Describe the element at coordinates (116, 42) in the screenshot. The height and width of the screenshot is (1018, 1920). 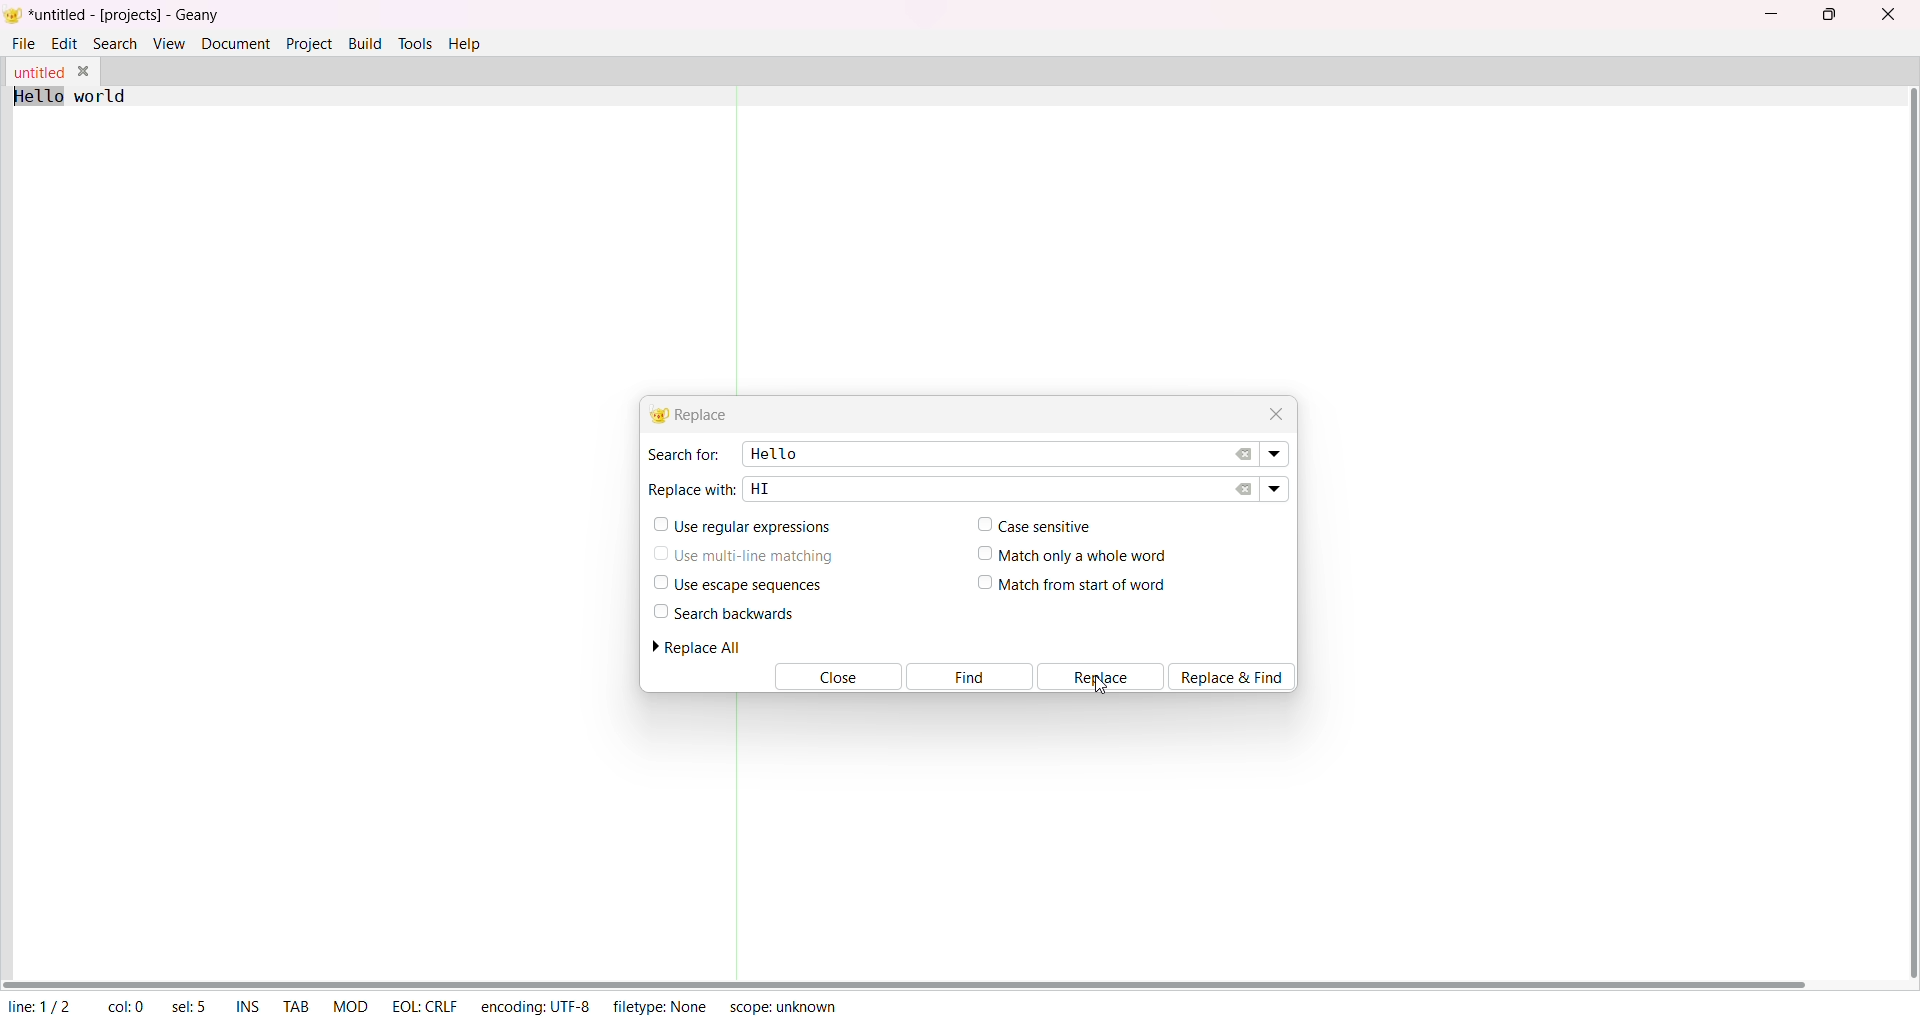
I see `search` at that location.